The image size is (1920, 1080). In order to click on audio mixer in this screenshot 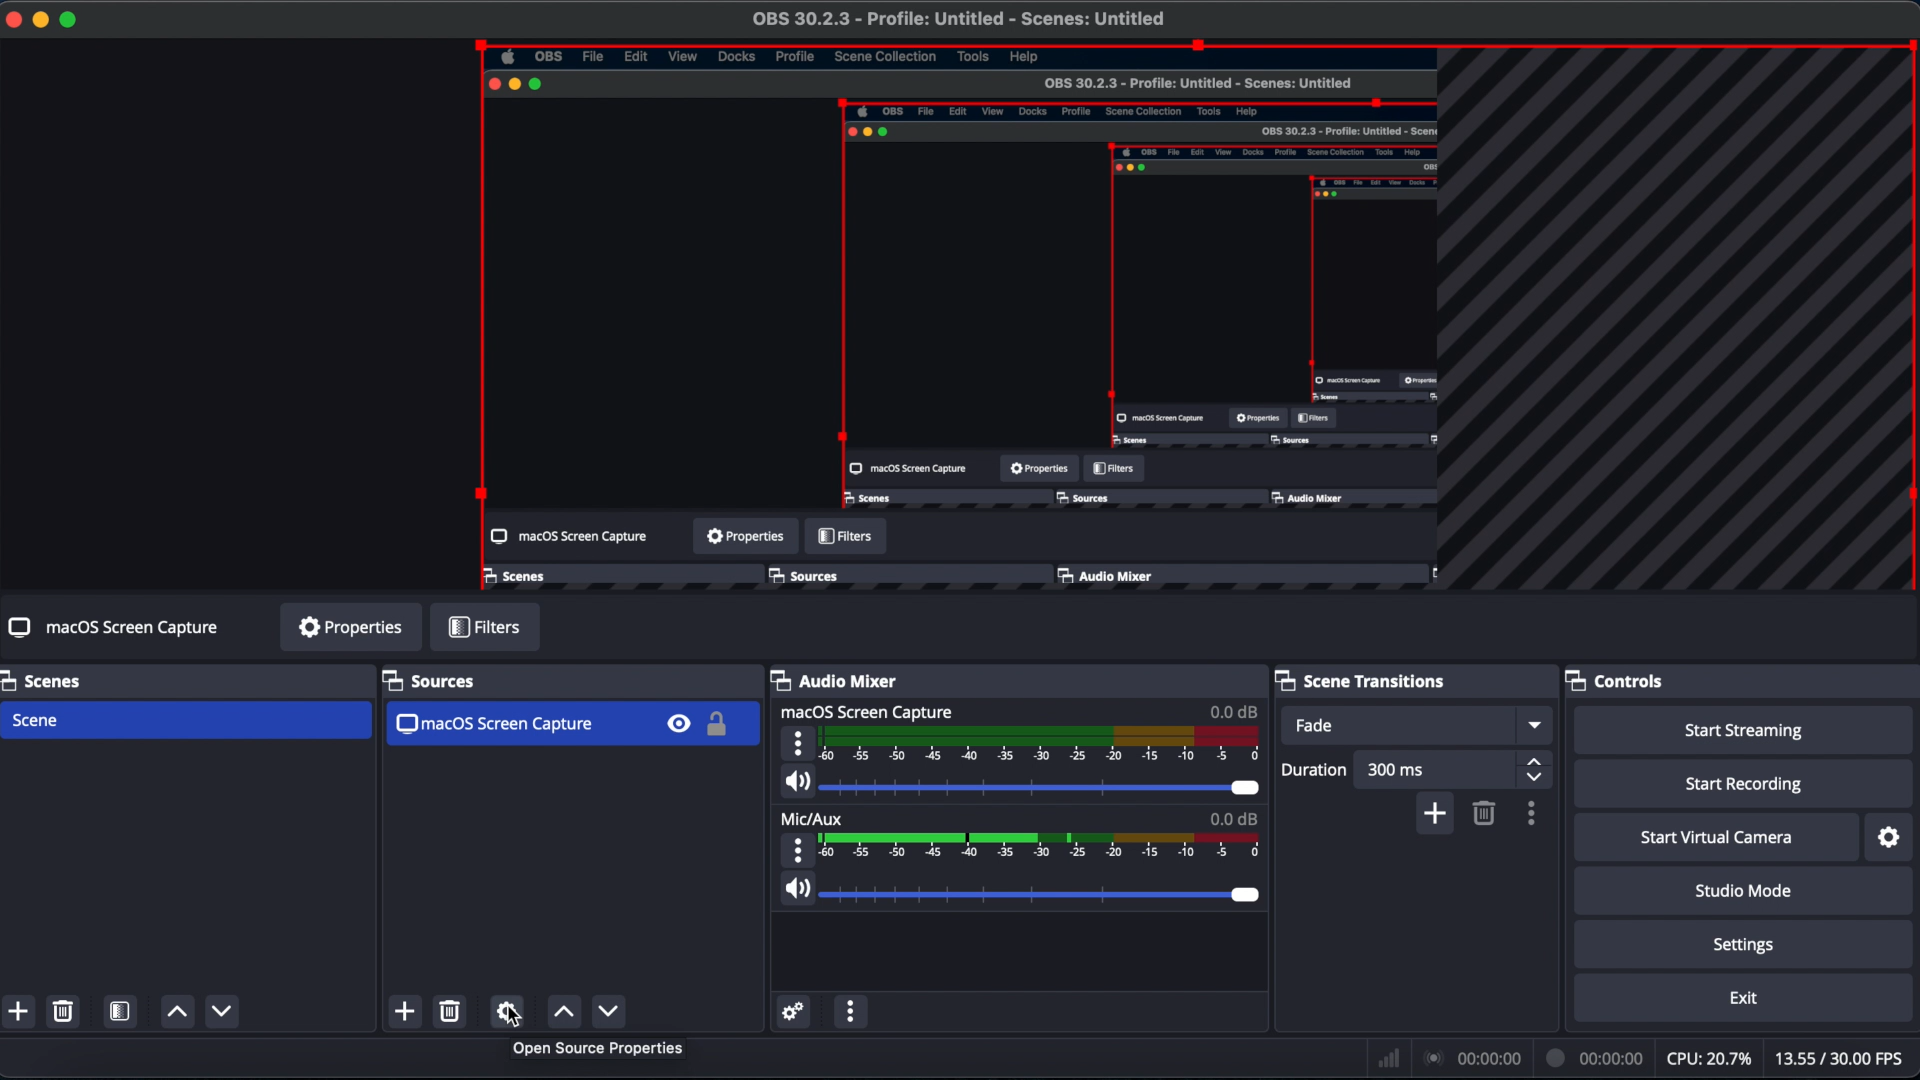, I will do `click(832, 680)`.